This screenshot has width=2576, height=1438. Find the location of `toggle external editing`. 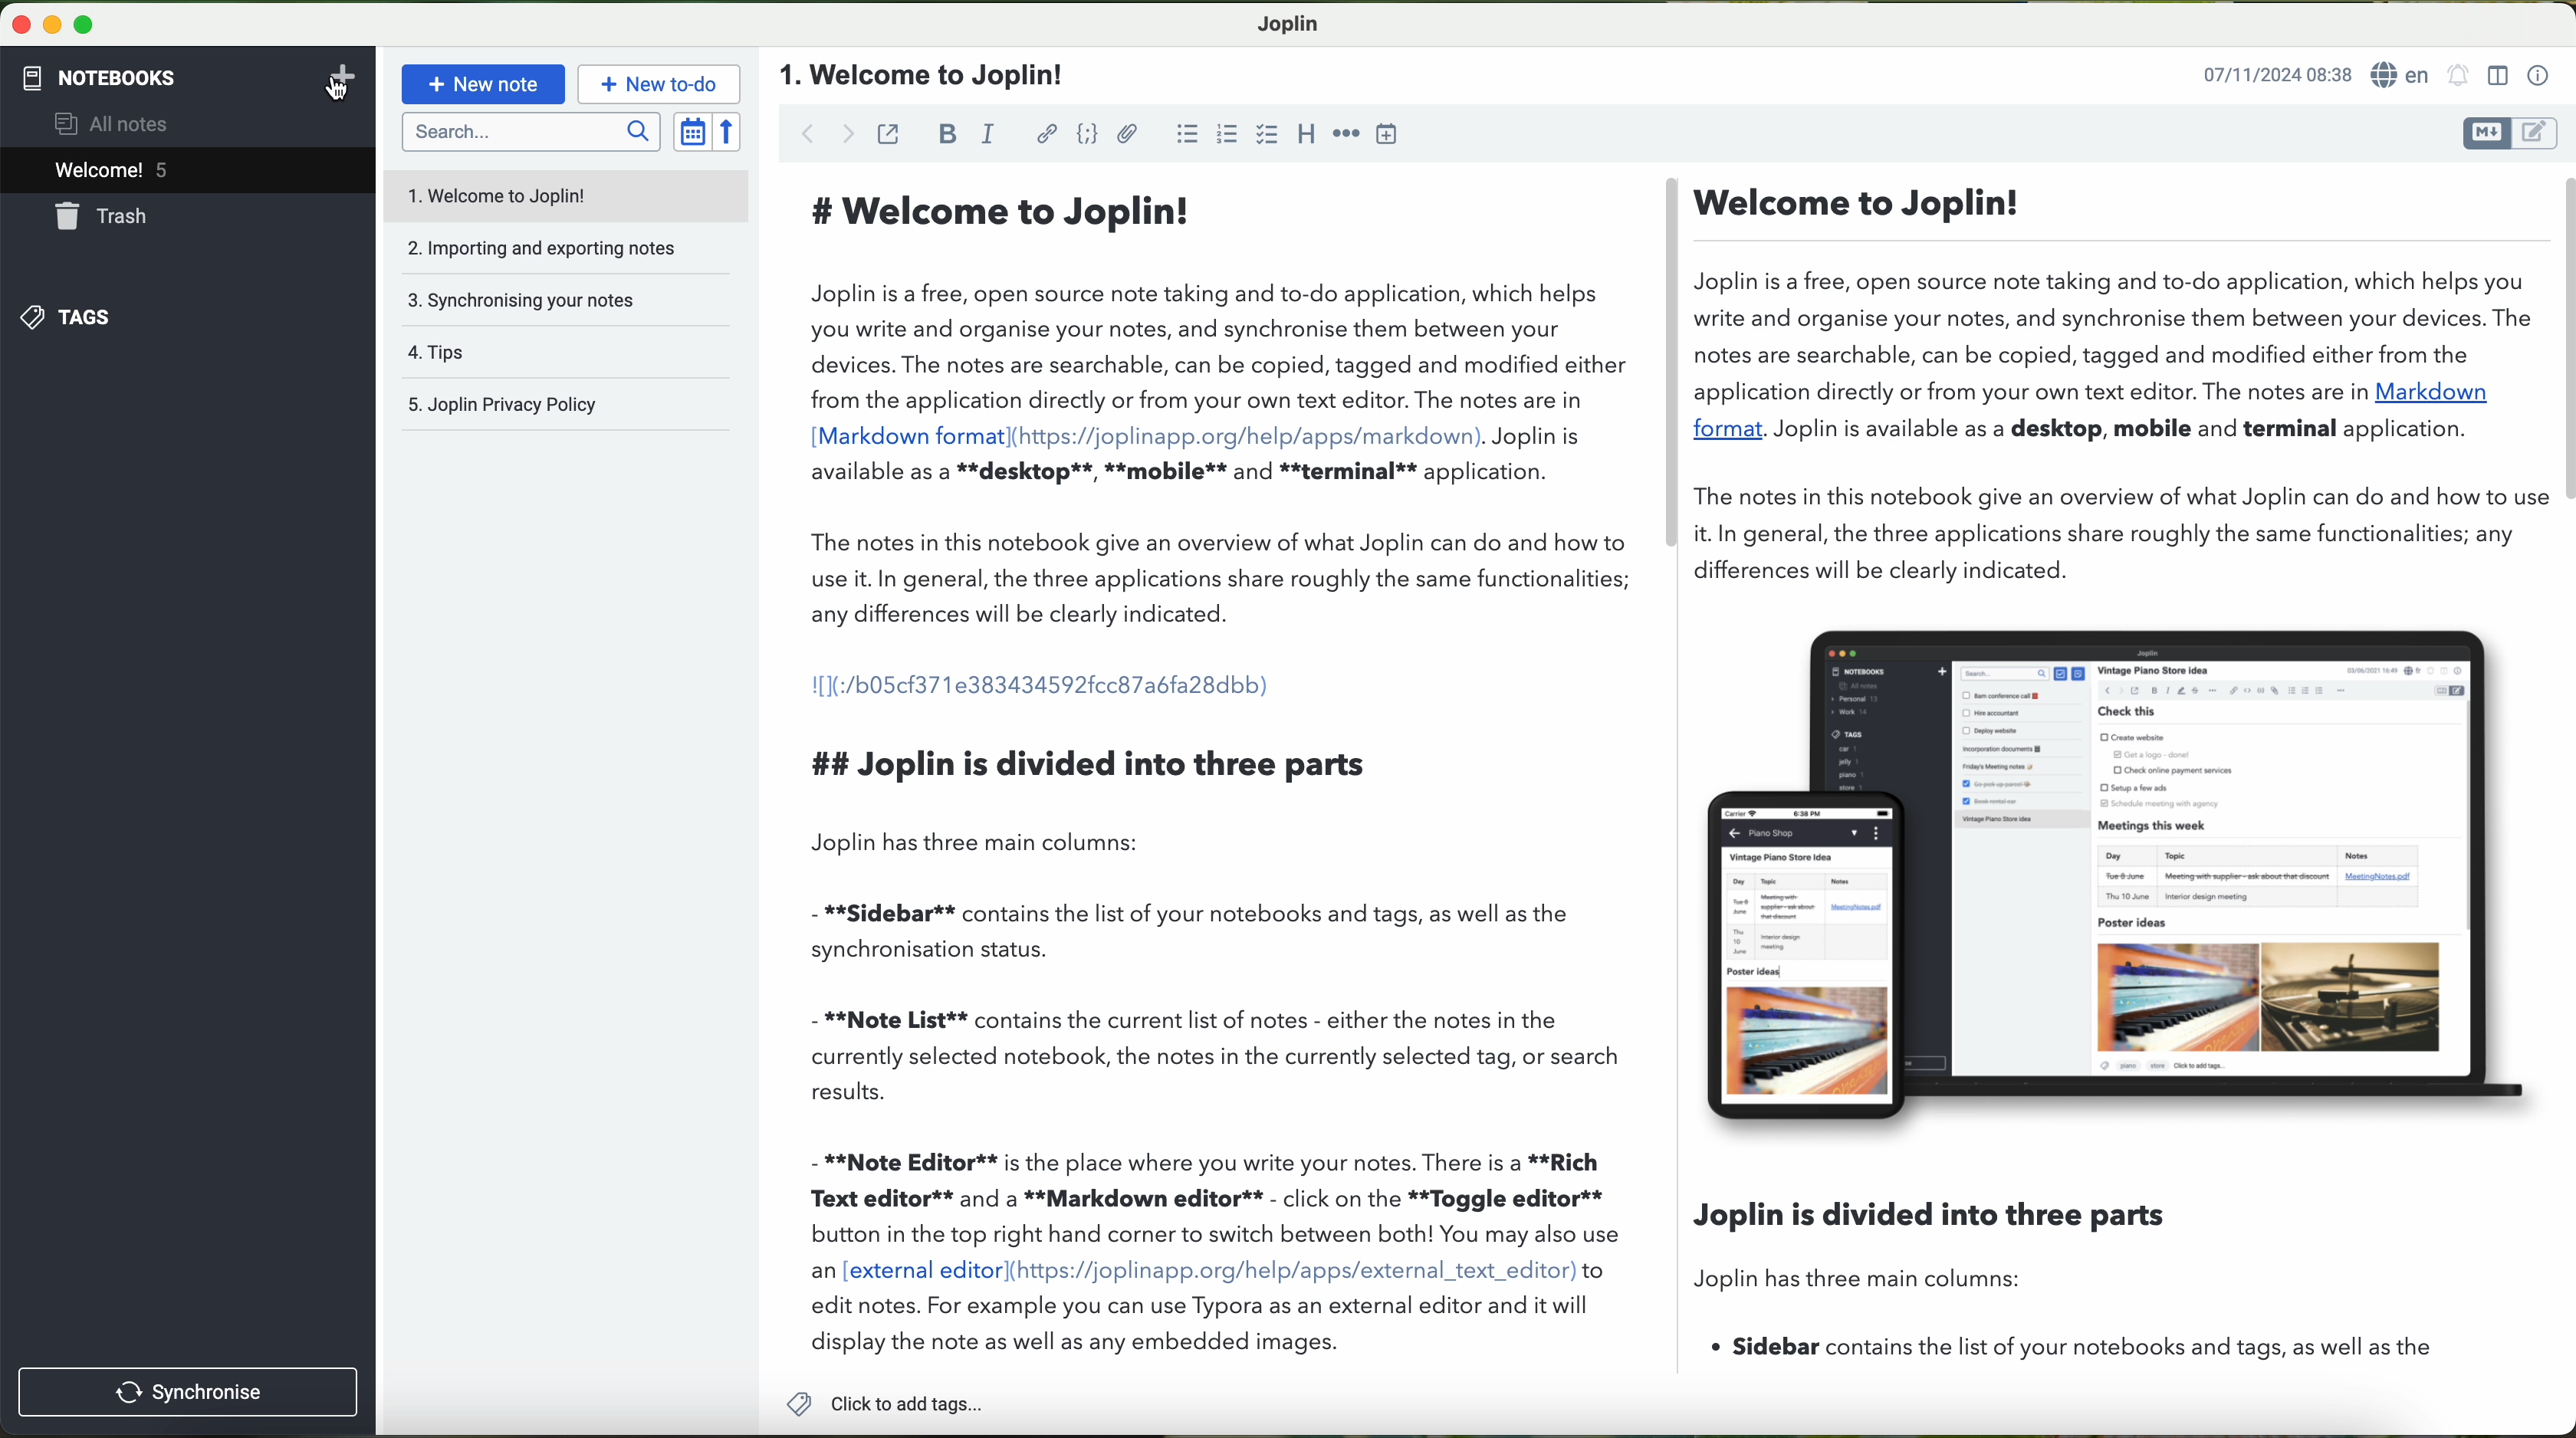

toggle external editing is located at coordinates (886, 132).